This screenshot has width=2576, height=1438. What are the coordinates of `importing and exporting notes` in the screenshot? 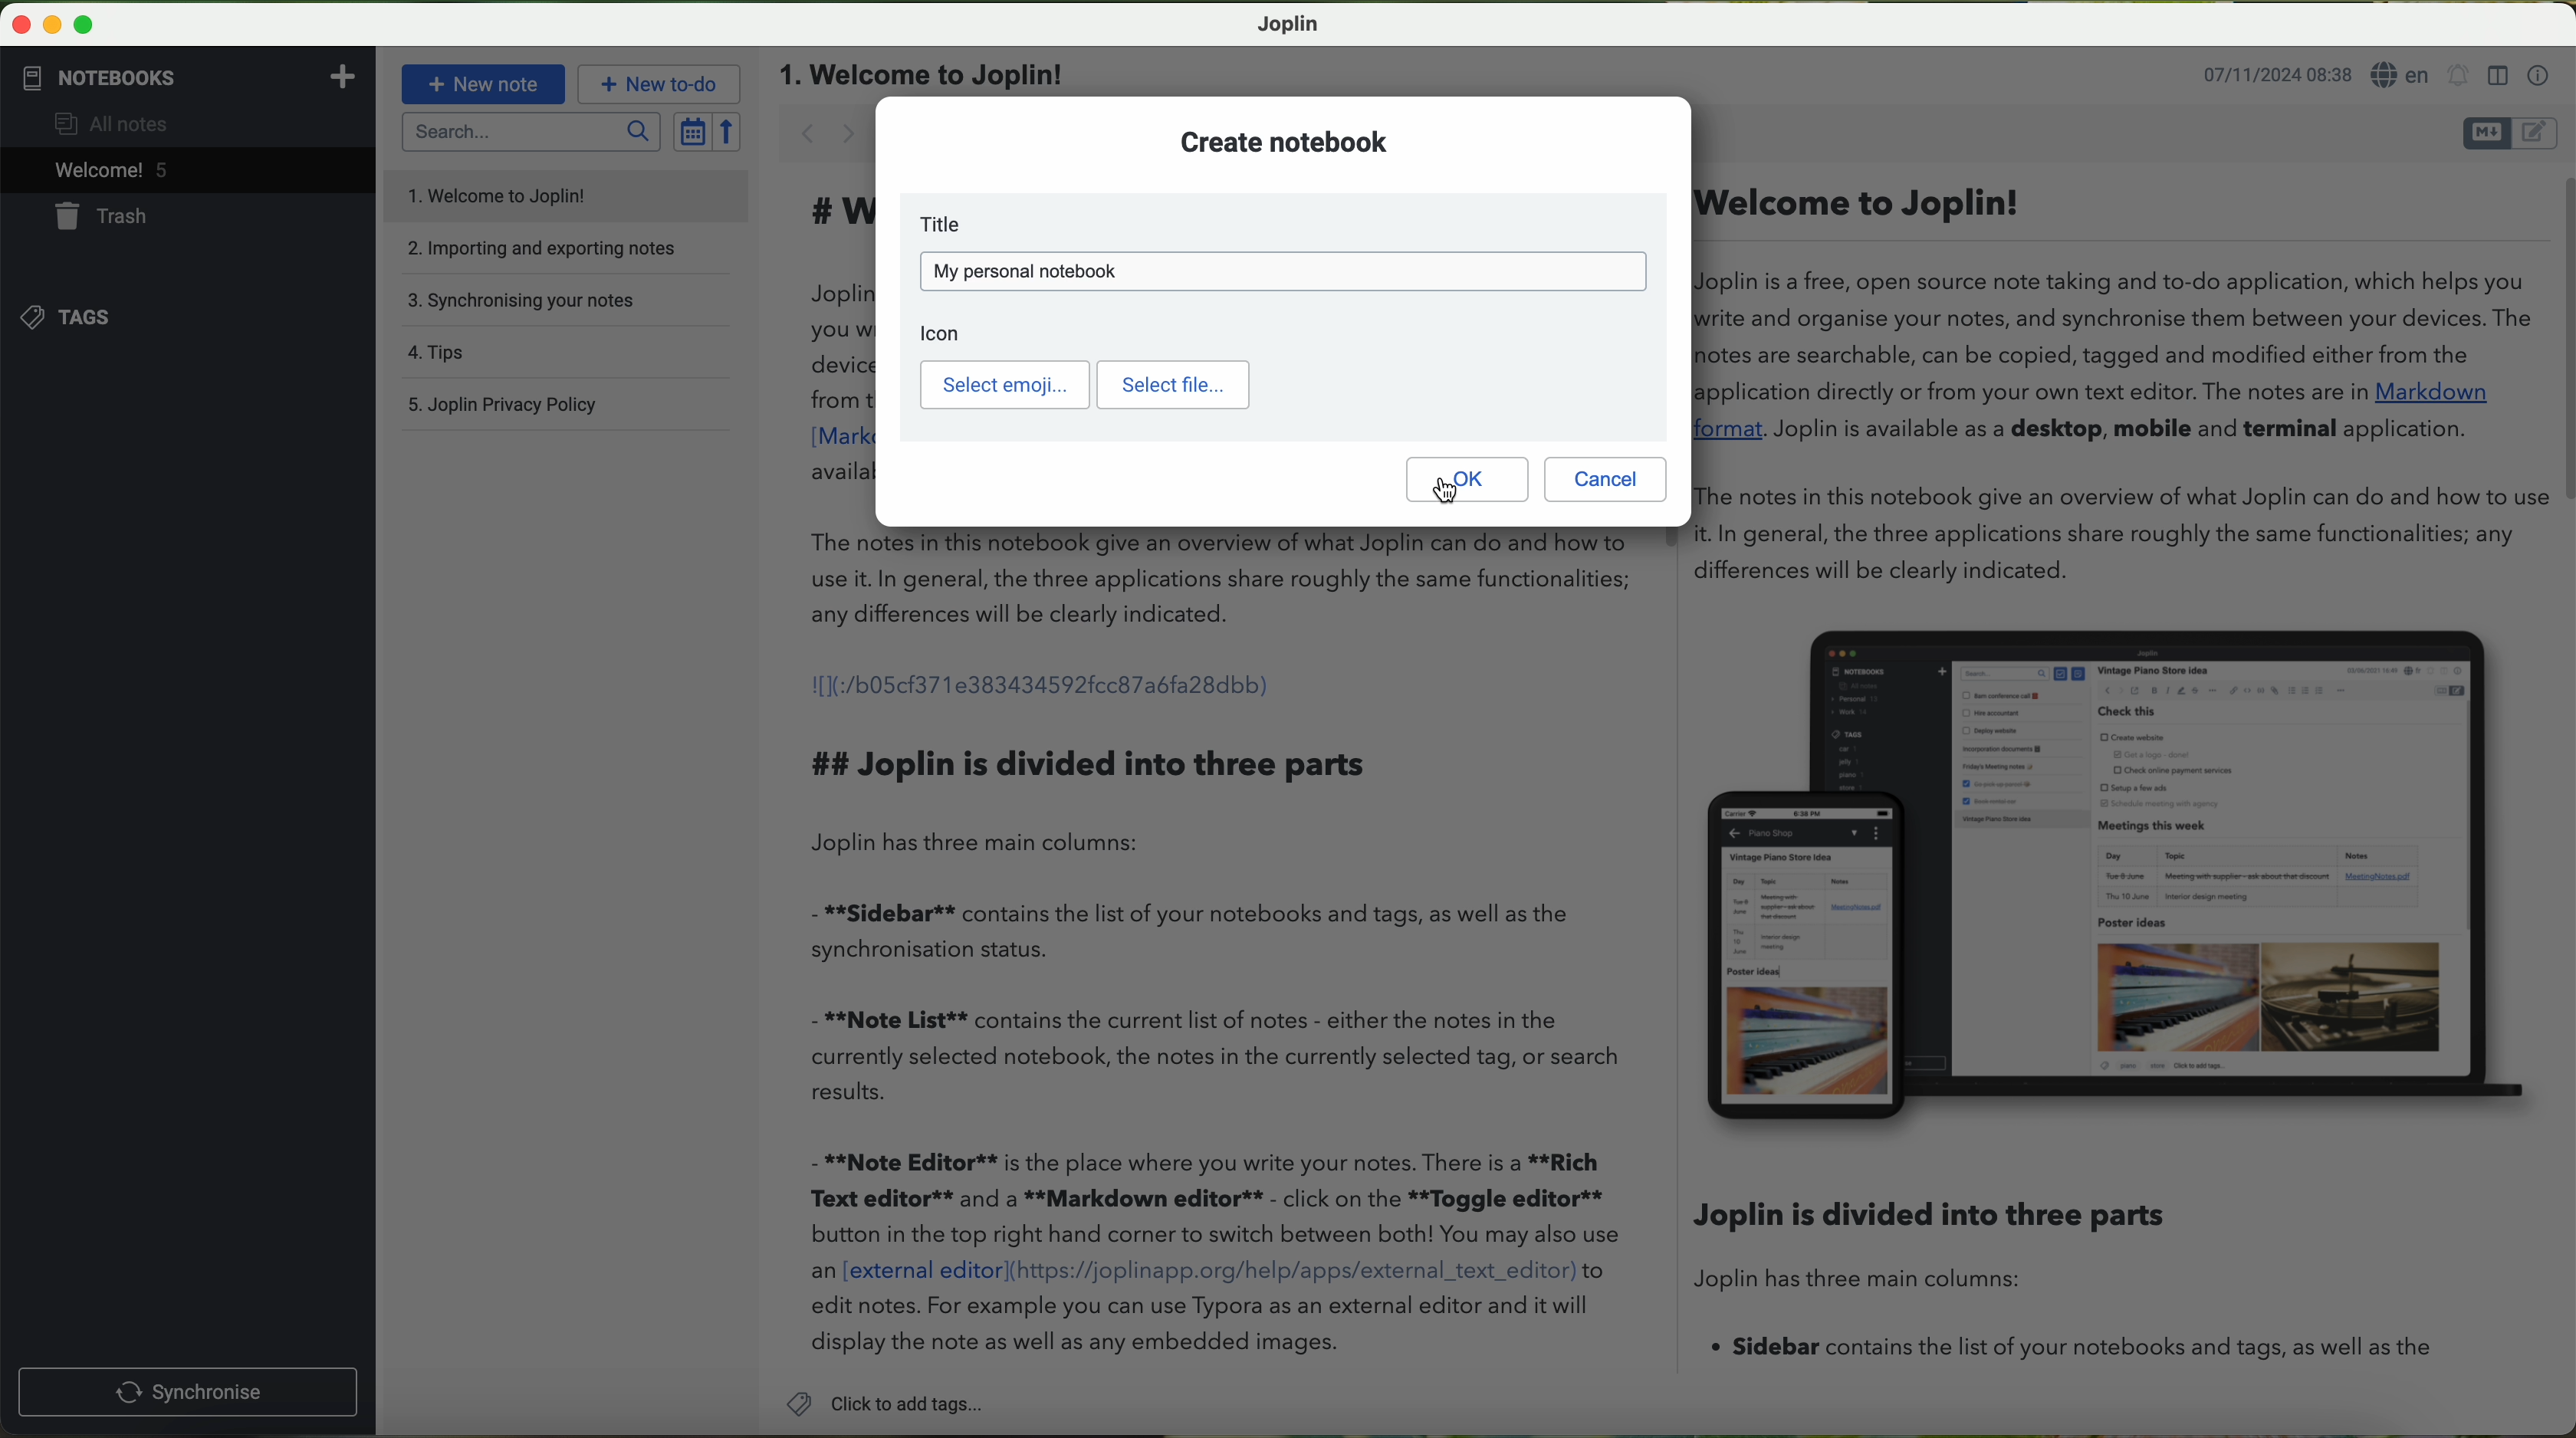 It's located at (557, 247).